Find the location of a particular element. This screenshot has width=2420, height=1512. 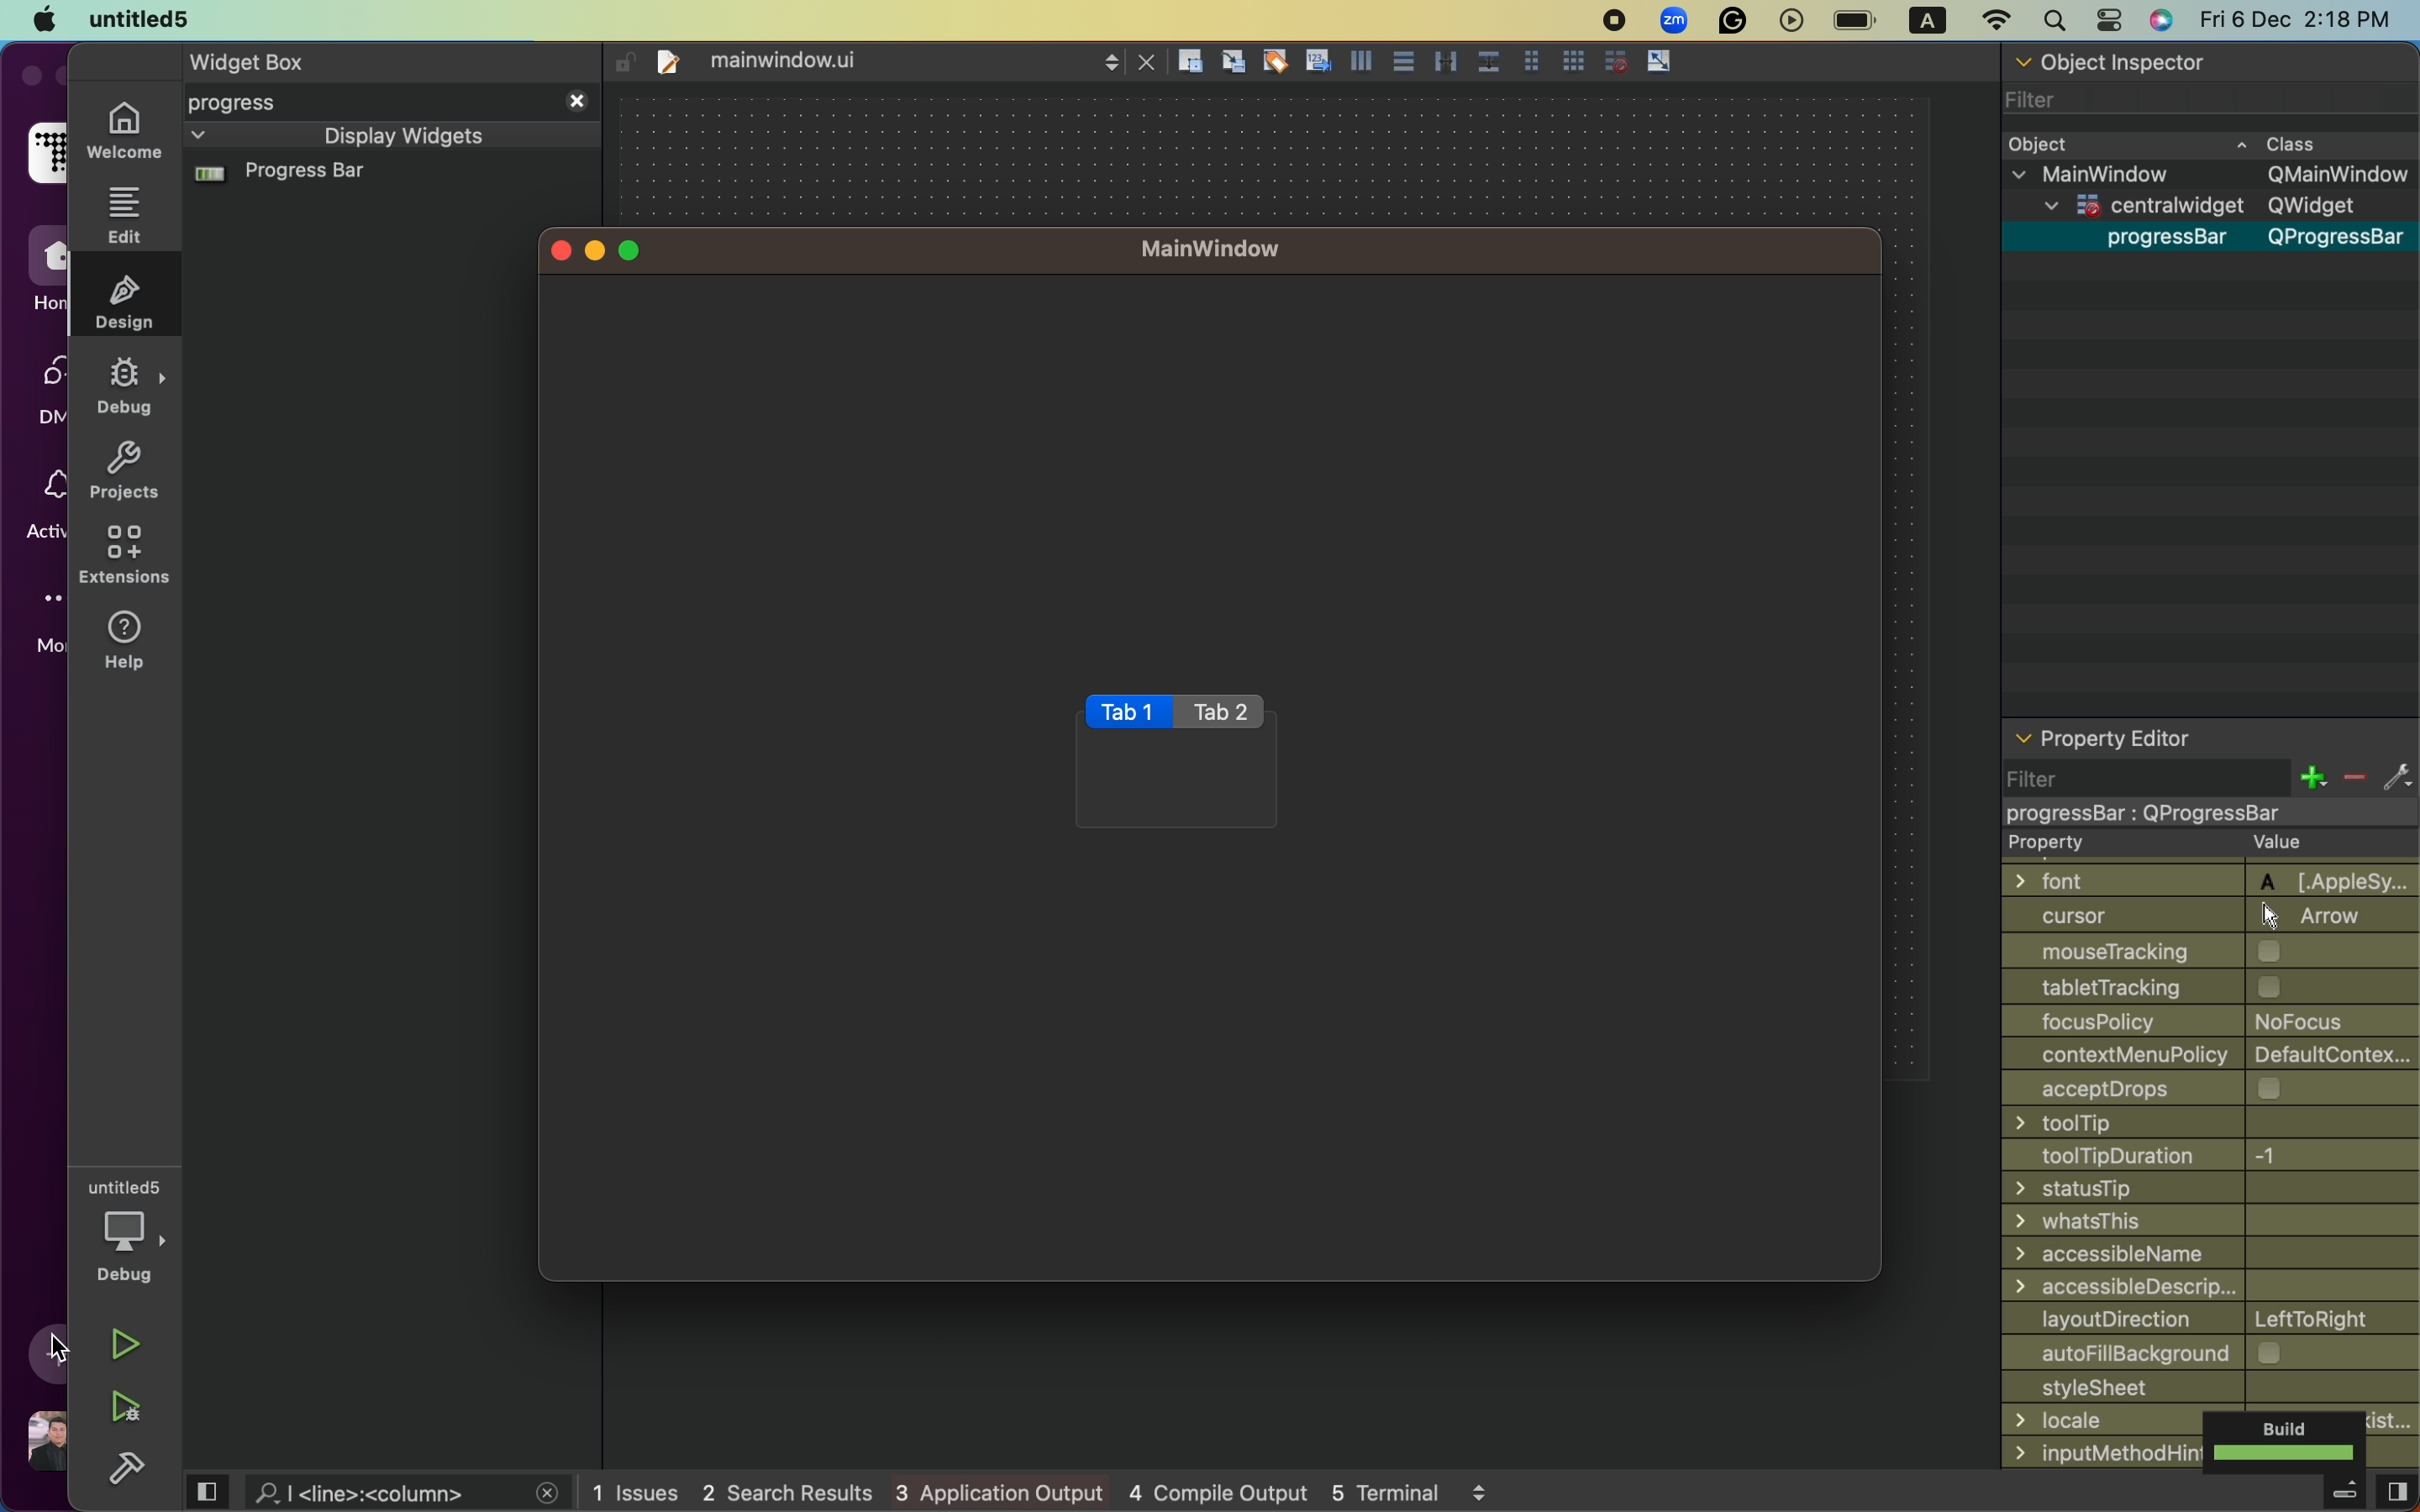

search is located at coordinates (2056, 19).